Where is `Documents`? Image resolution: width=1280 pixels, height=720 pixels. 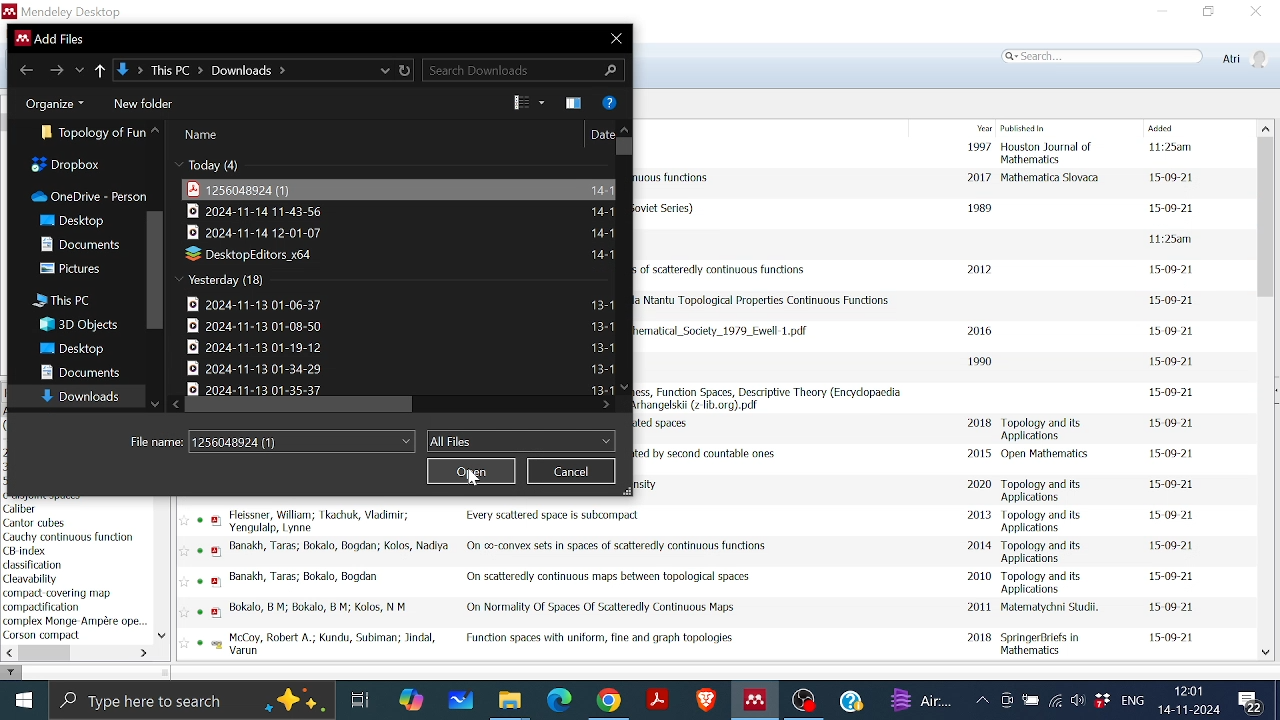
Documents is located at coordinates (83, 371).